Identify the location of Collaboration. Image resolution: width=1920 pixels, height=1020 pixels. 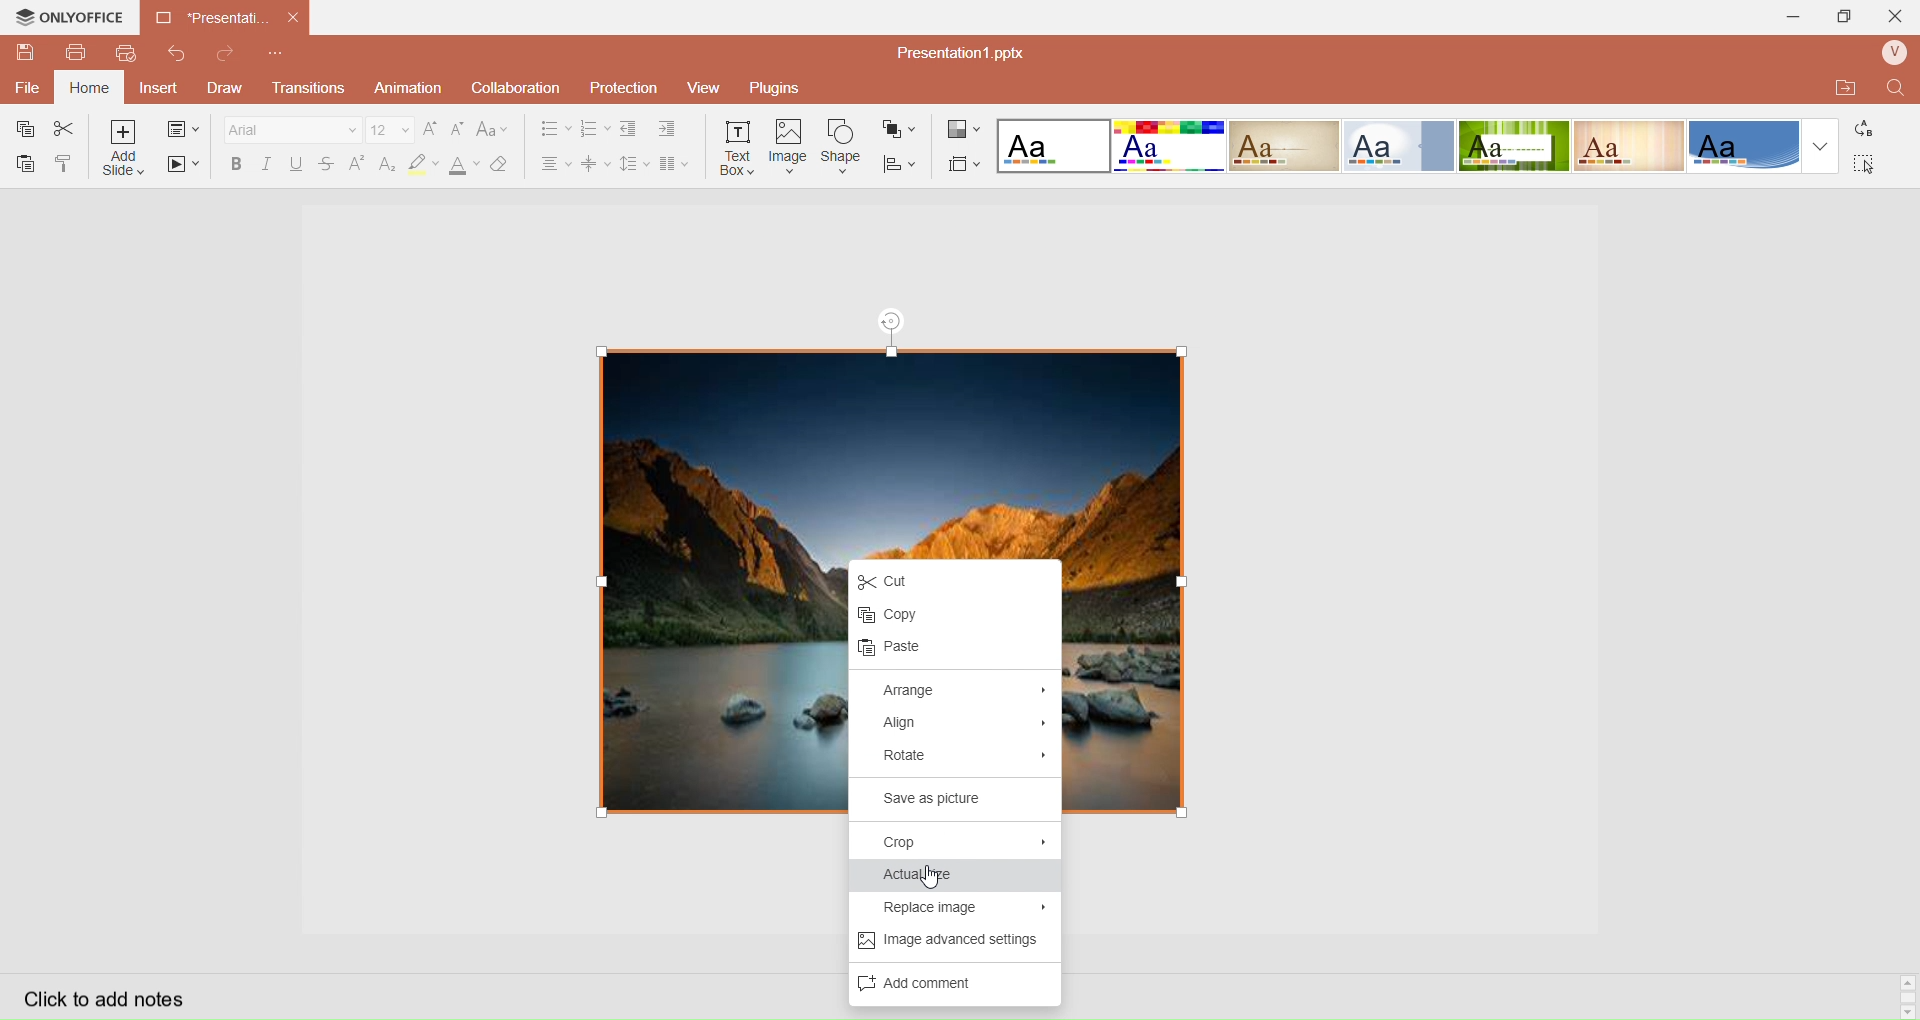
(518, 88).